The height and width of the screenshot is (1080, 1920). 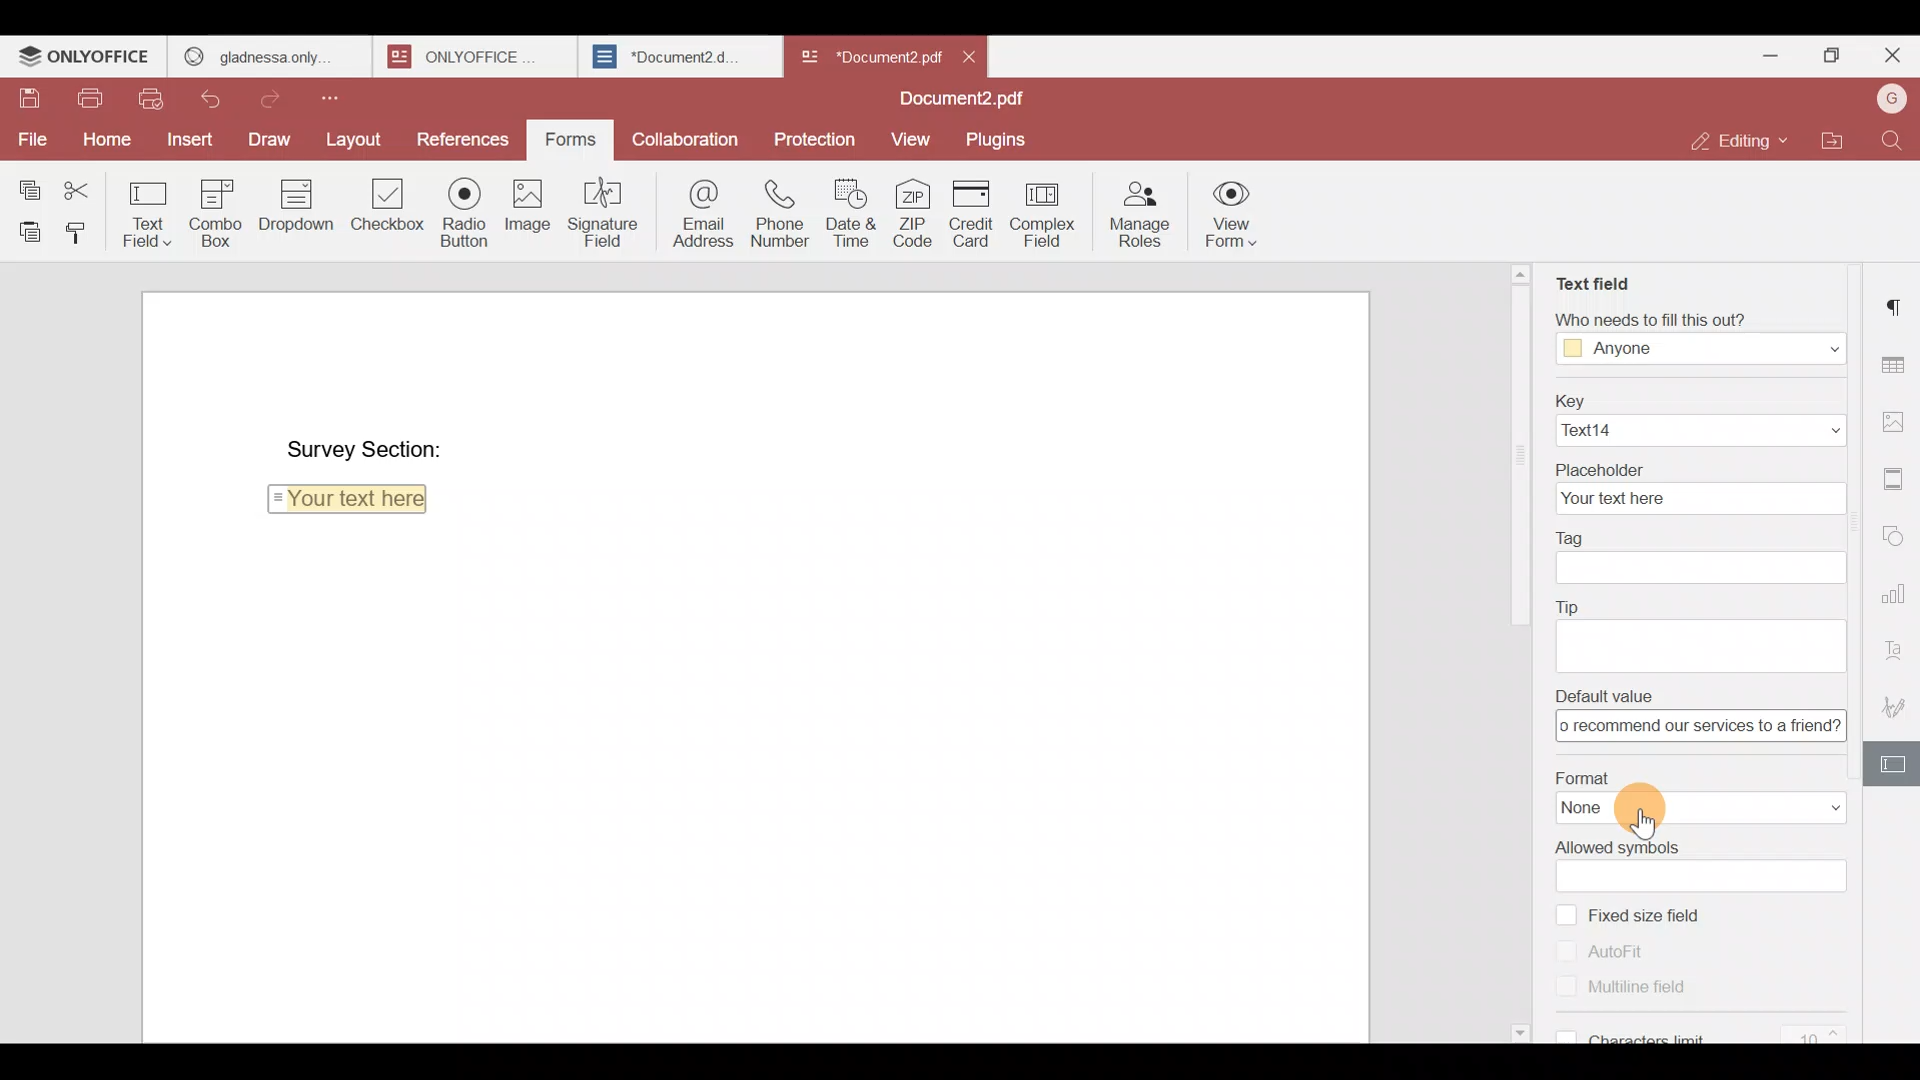 I want to click on Image settings, so click(x=1896, y=416).